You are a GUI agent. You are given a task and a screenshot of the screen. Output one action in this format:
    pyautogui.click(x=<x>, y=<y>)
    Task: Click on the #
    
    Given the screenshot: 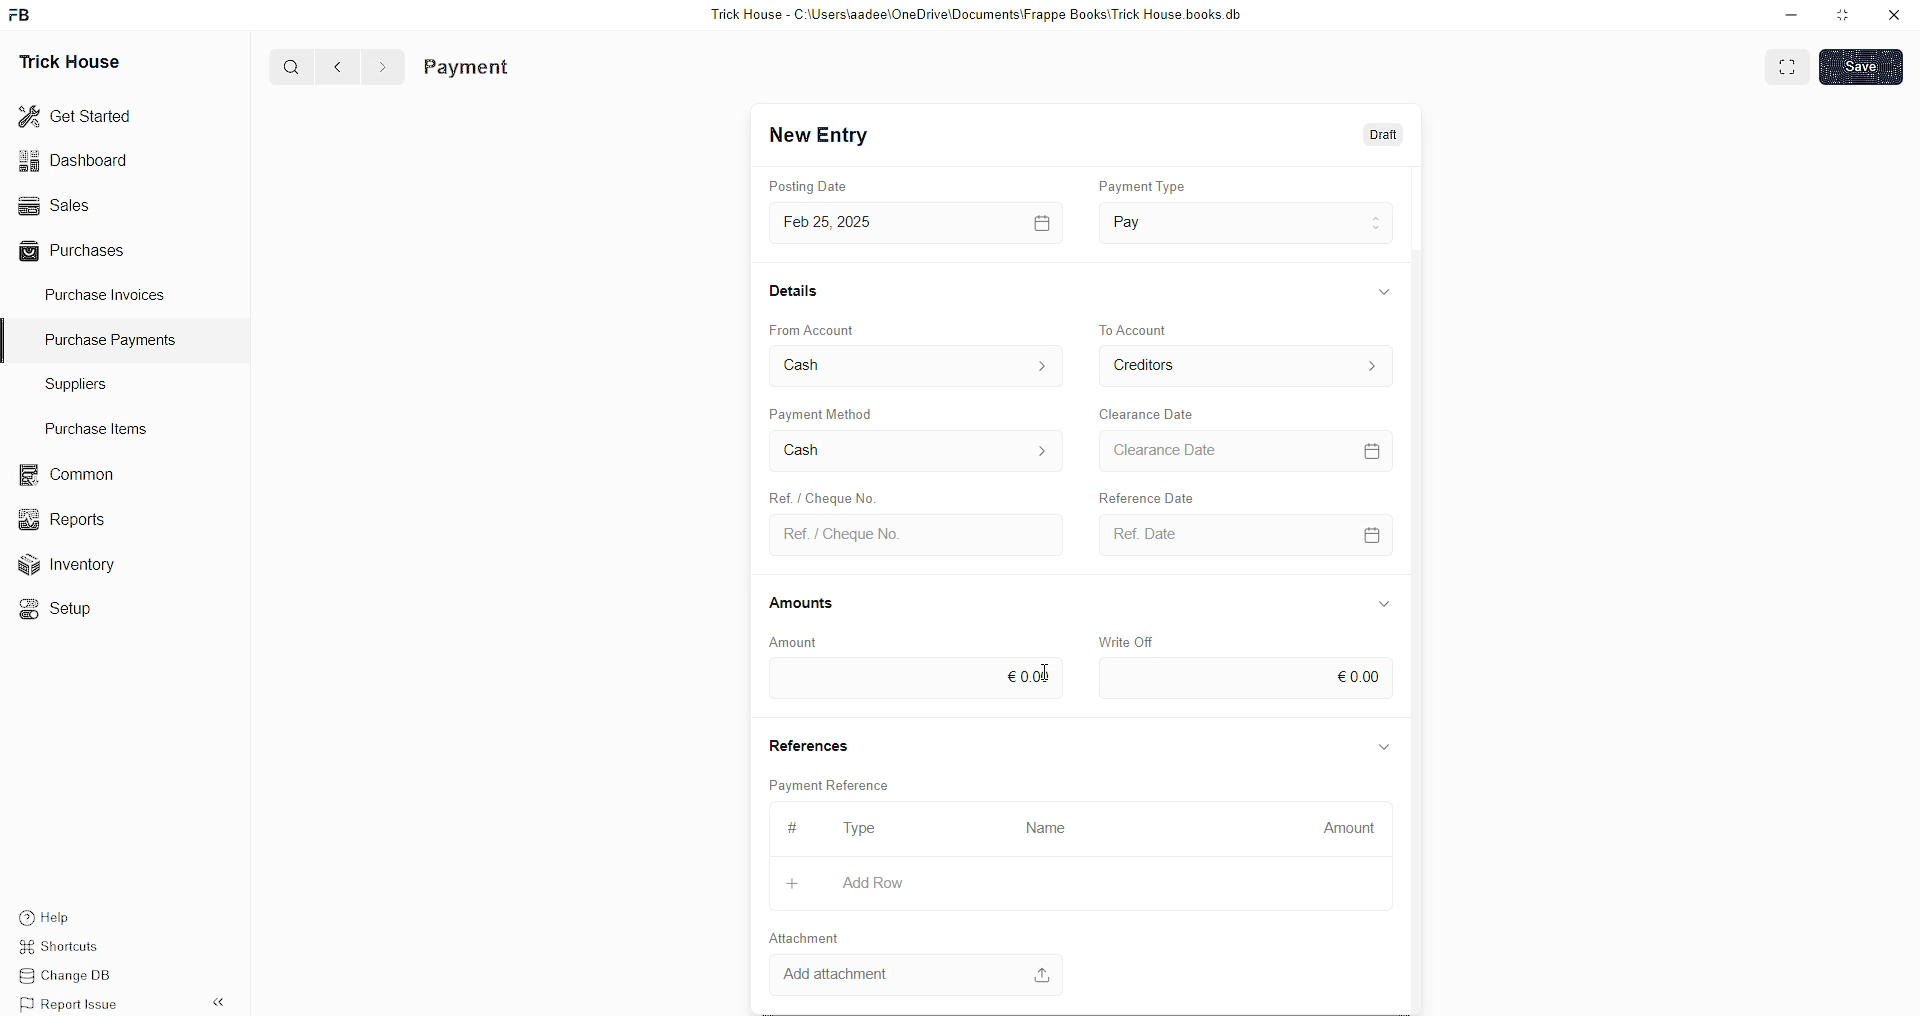 What is the action you would take?
    pyautogui.click(x=783, y=828)
    